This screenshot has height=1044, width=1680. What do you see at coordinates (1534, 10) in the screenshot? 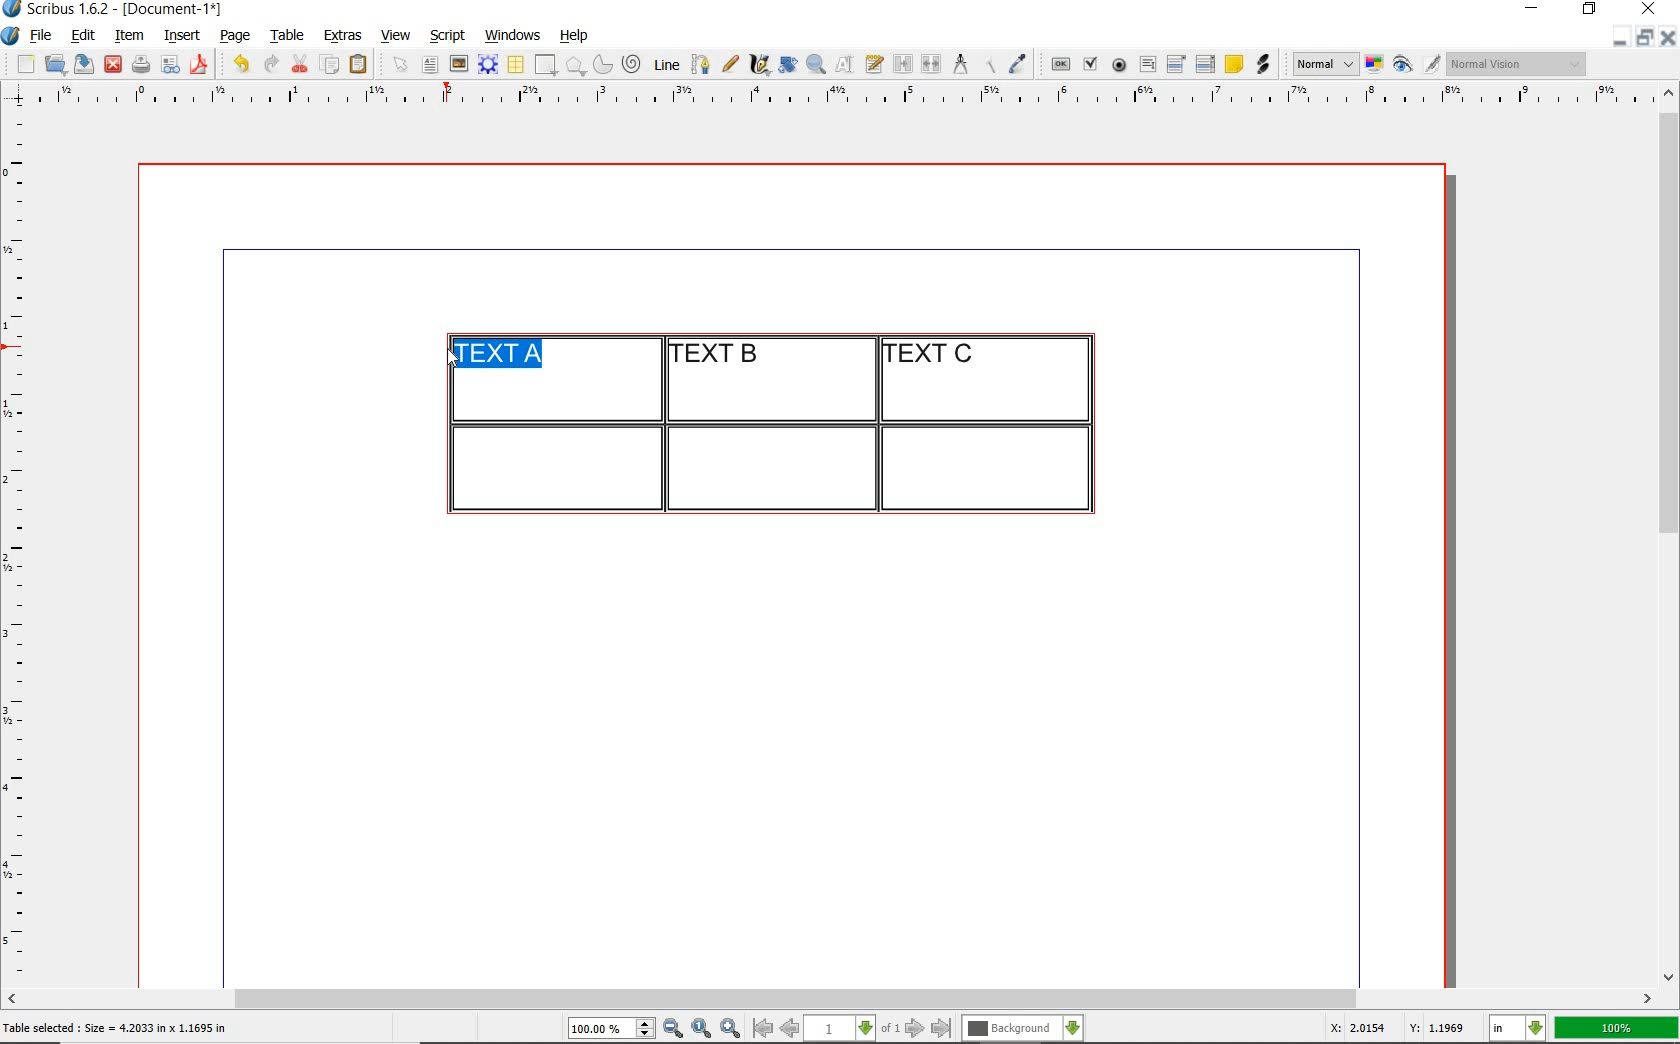
I see `minimize` at bounding box center [1534, 10].